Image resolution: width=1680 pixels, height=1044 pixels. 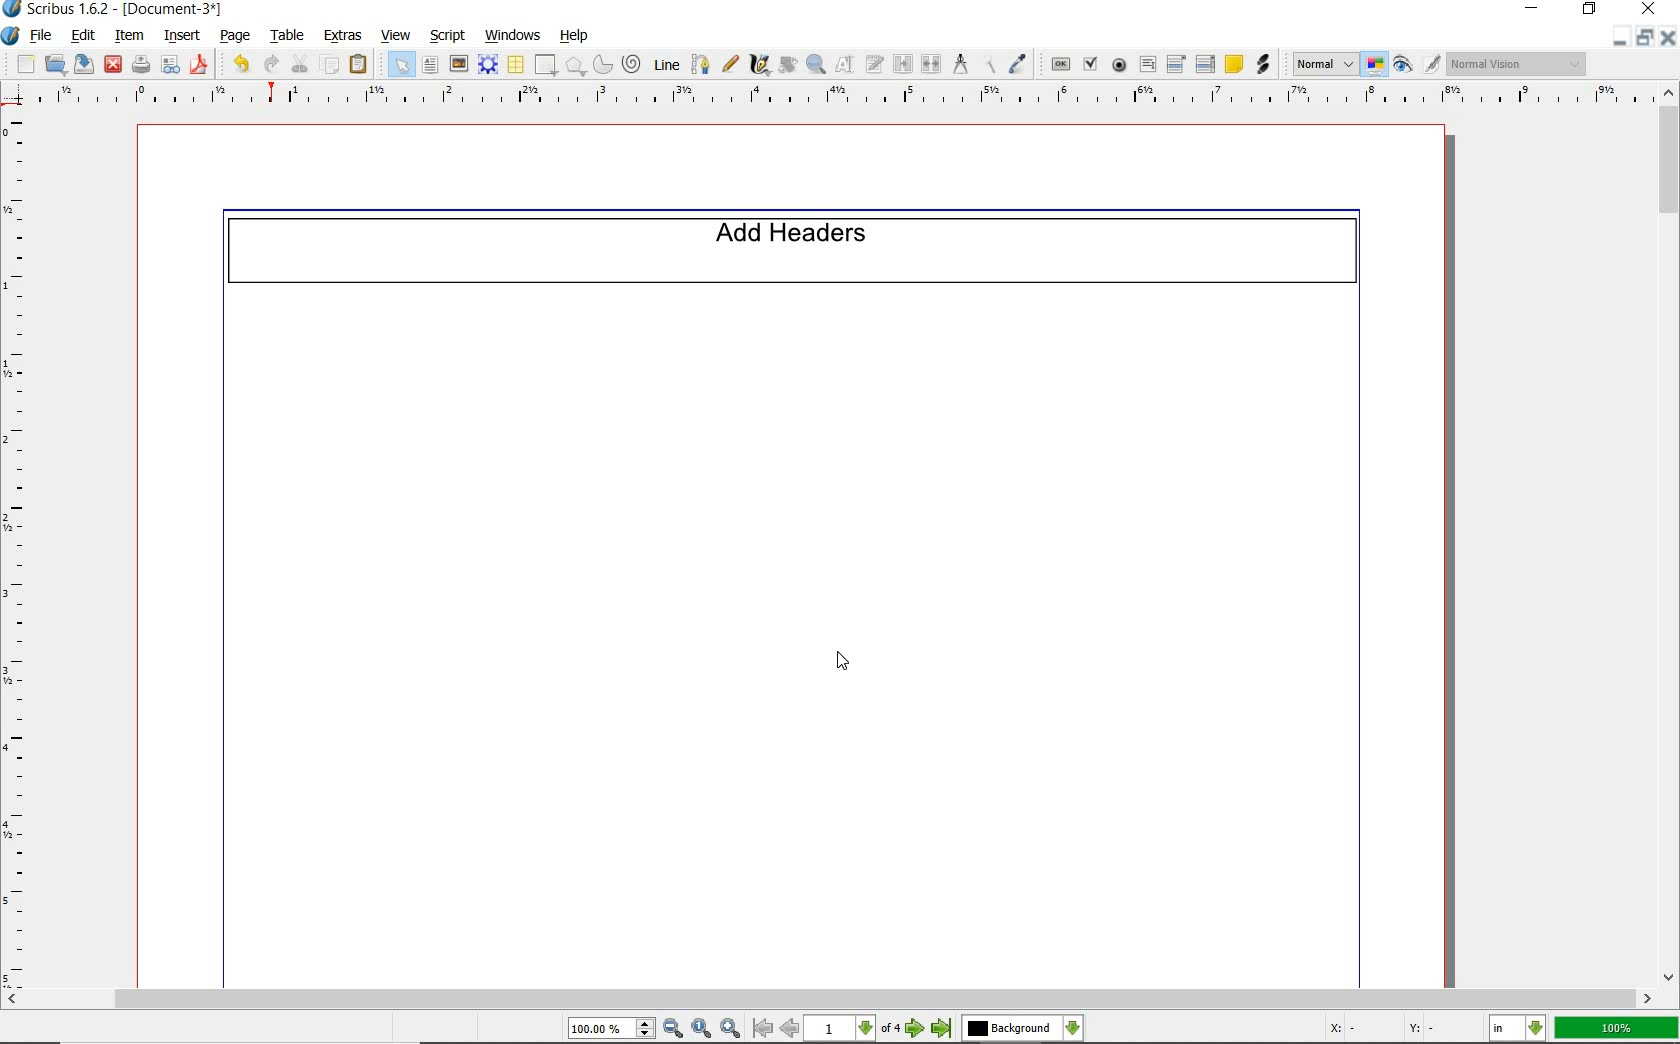 I want to click on close, so click(x=1670, y=37).